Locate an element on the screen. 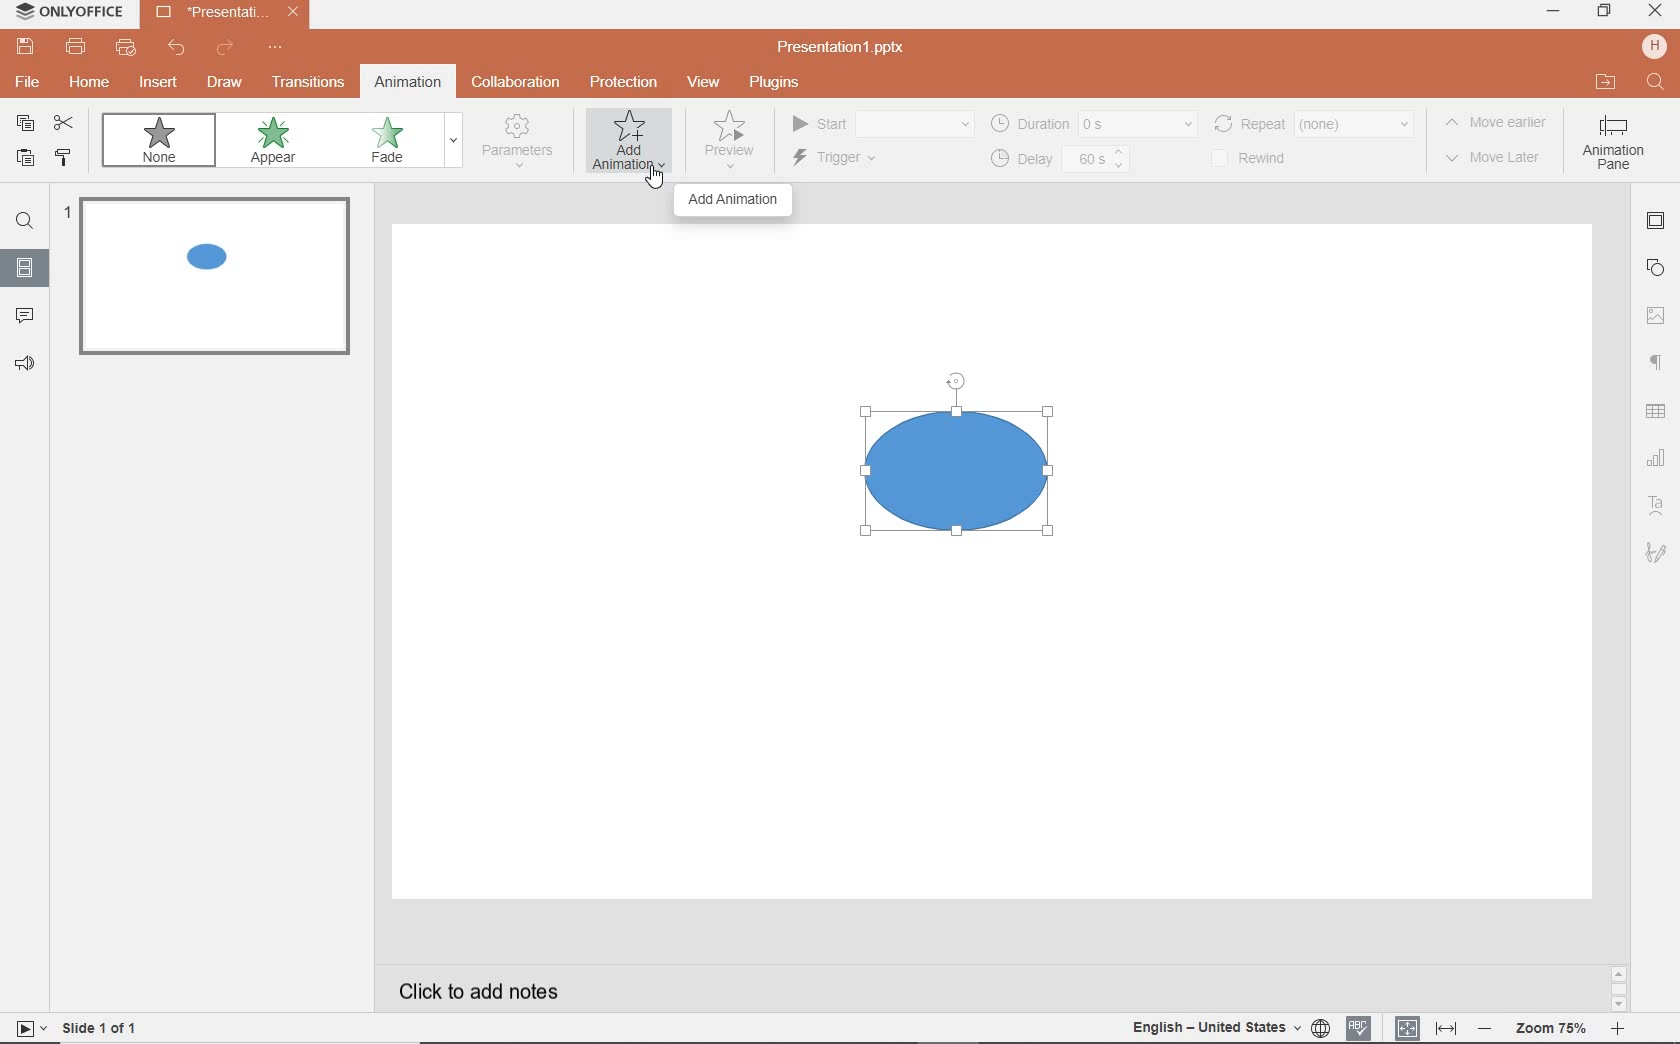  ANIMATION is located at coordinates (629, 145).